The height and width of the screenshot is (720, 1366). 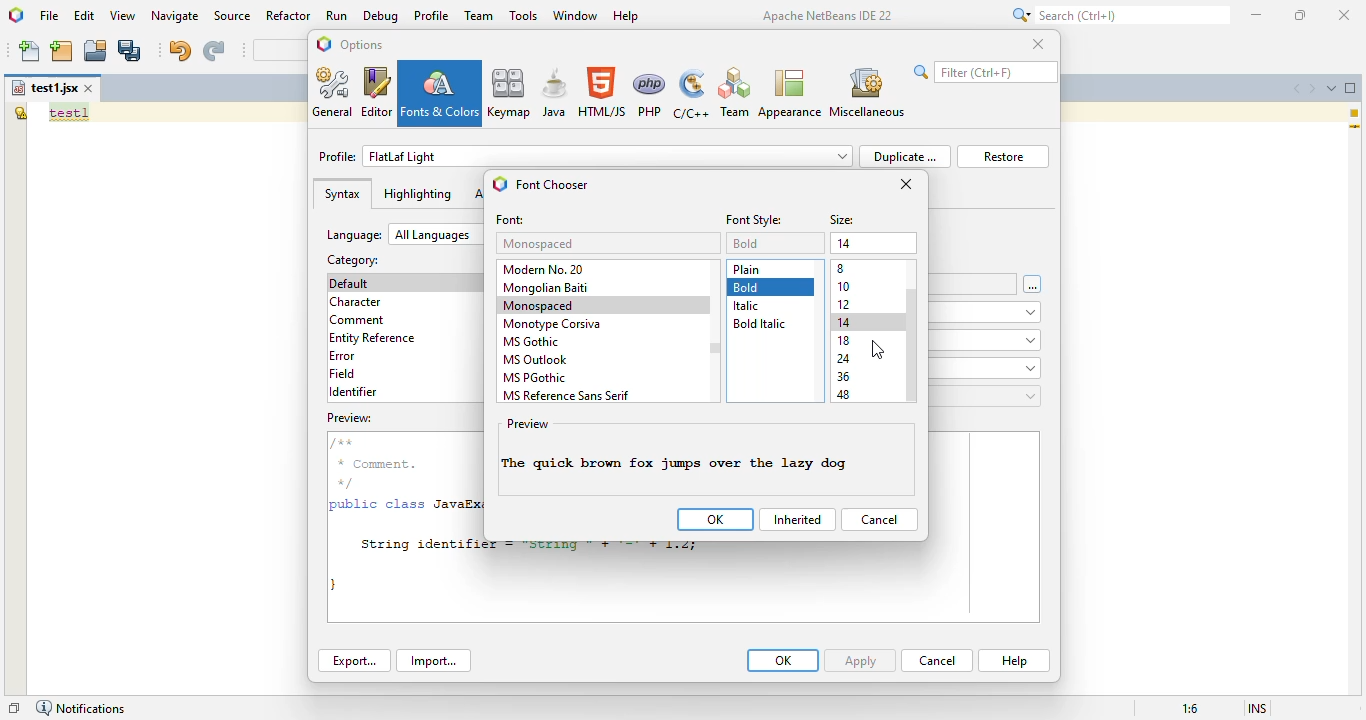 What do you see at coordinates (96, 51) in the screenshot?
I see `open project` at bounding box center [96, 51].